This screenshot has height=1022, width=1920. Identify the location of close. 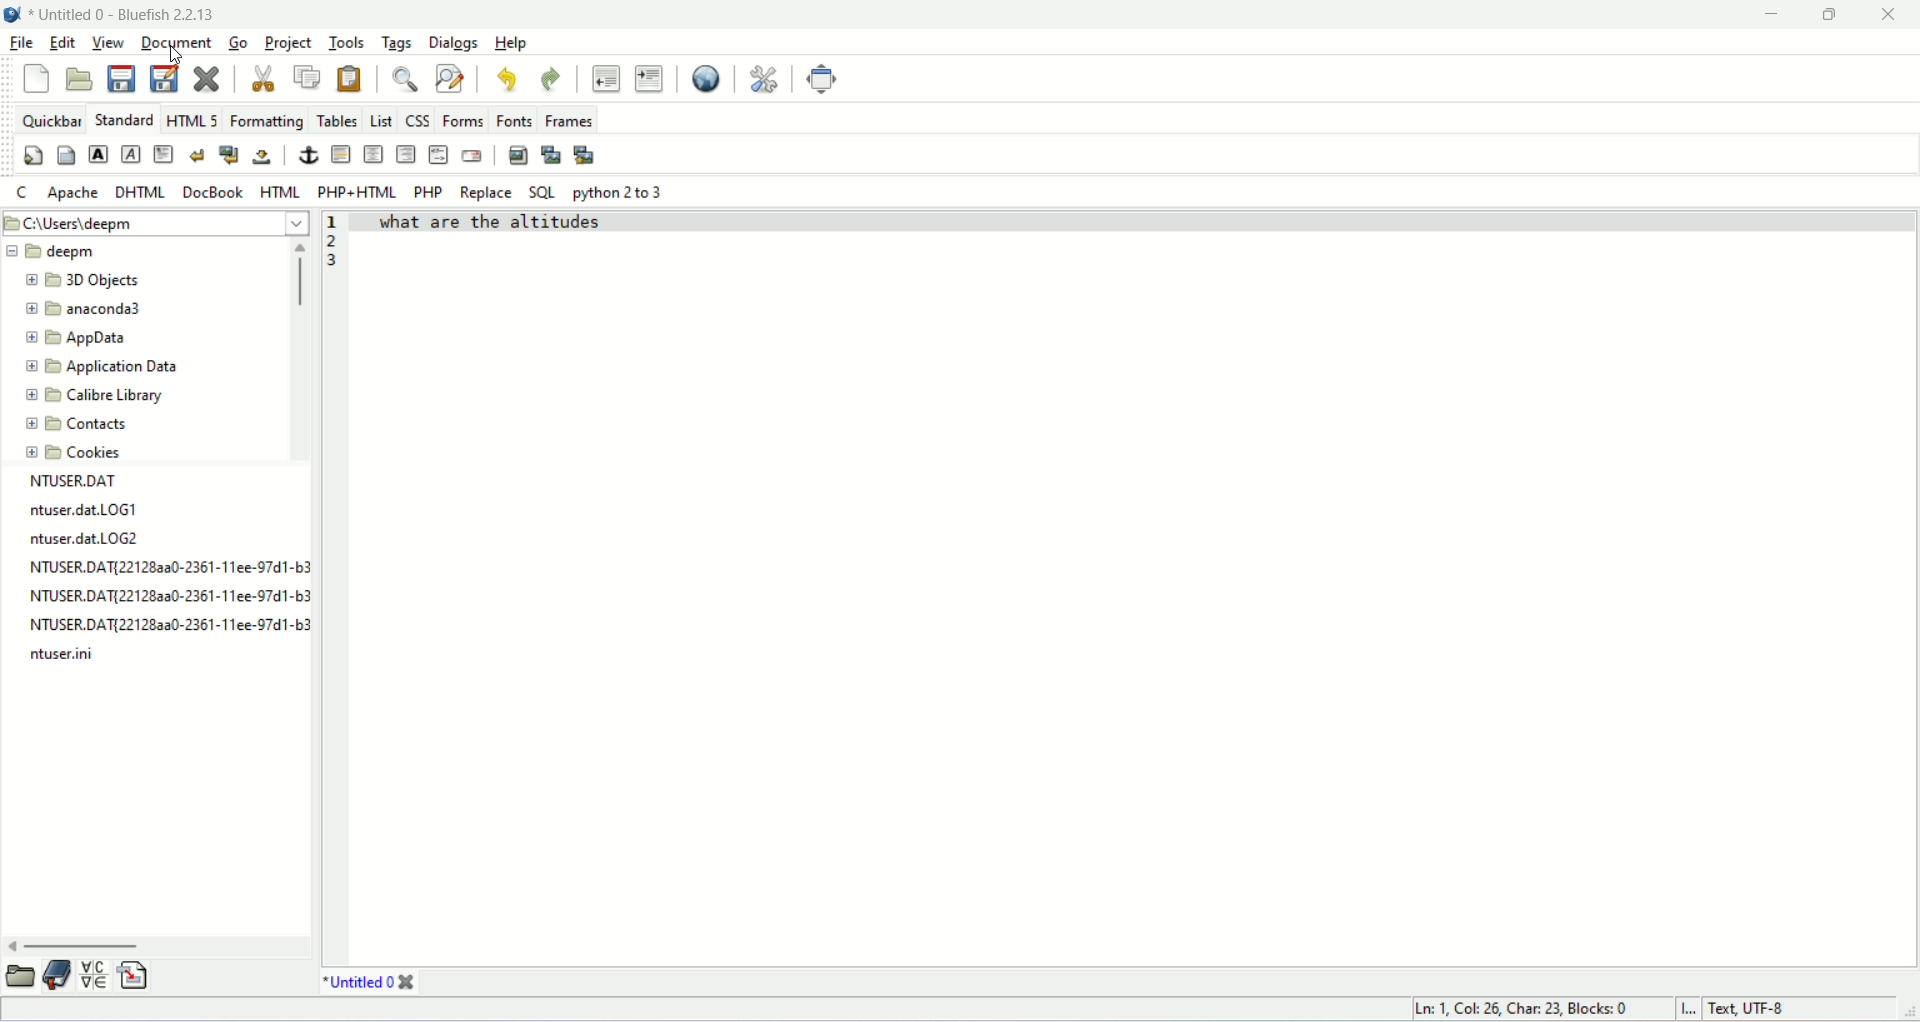
(1888, 15).